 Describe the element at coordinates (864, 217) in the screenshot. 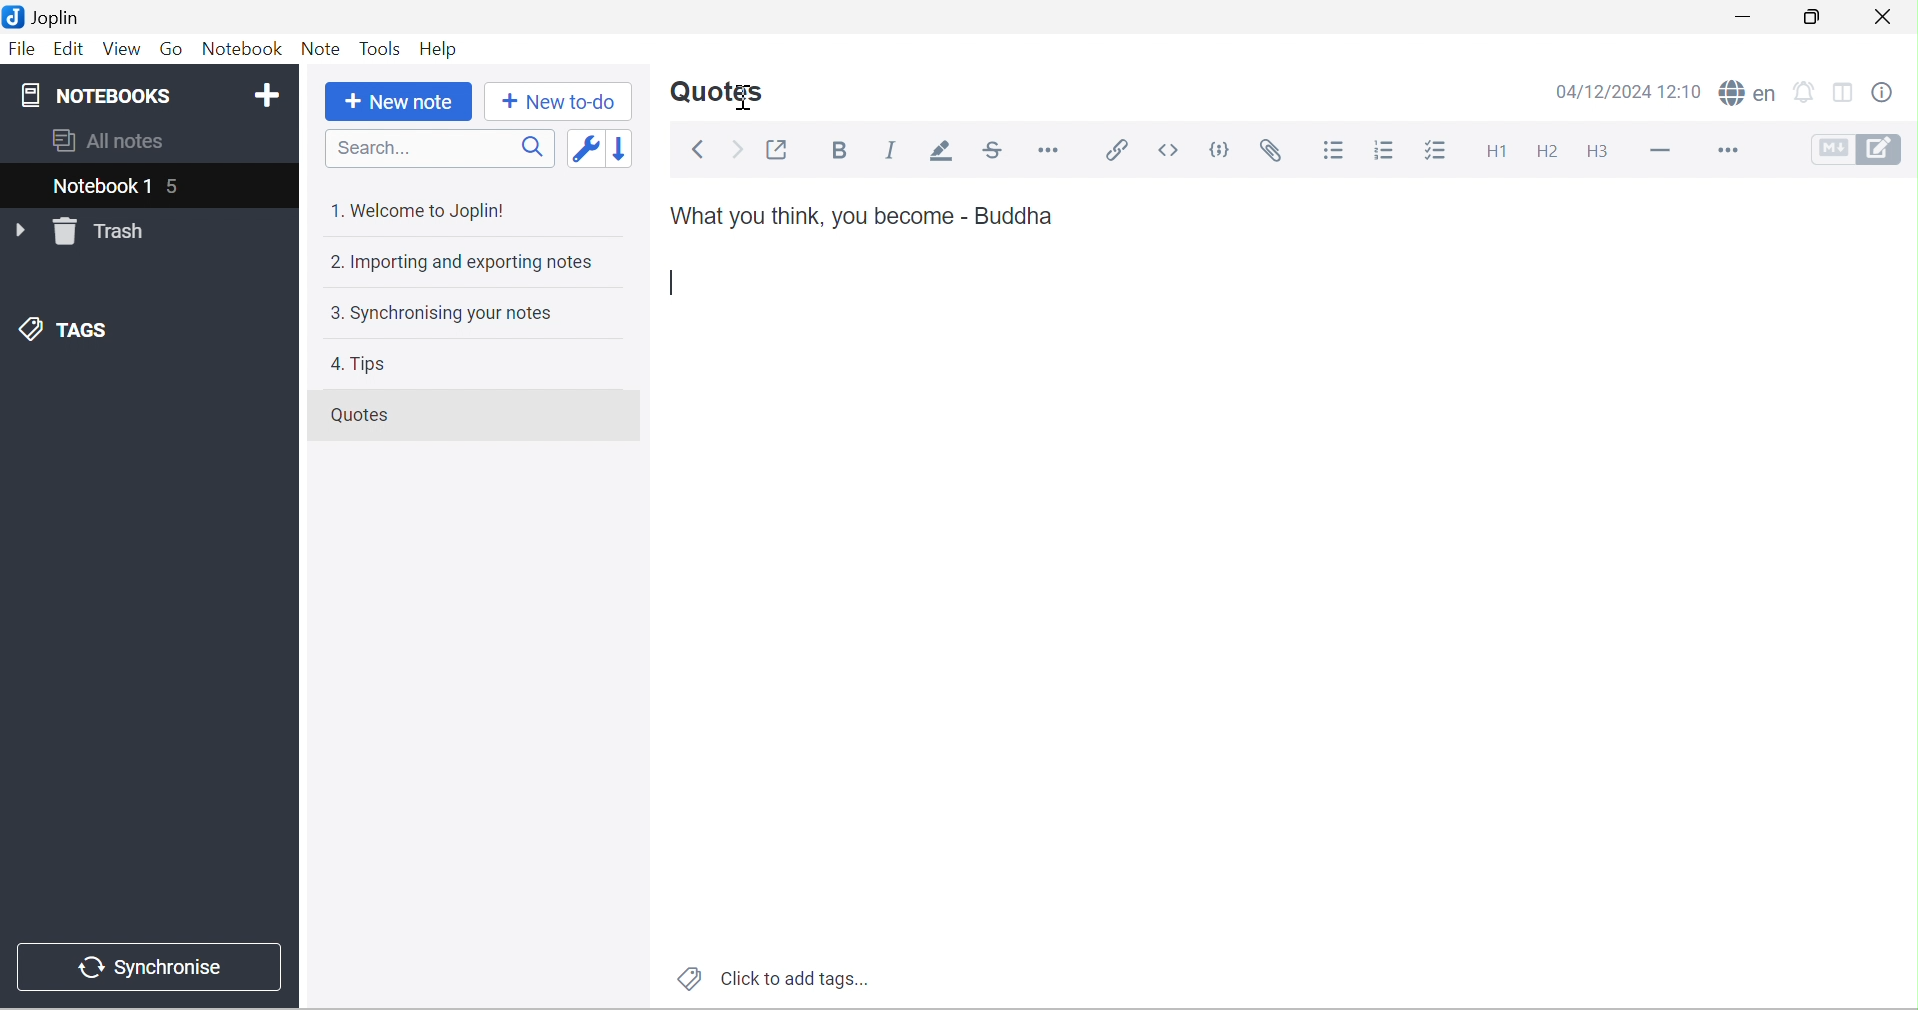

I see `What you think, you become - Buddha` at that location.